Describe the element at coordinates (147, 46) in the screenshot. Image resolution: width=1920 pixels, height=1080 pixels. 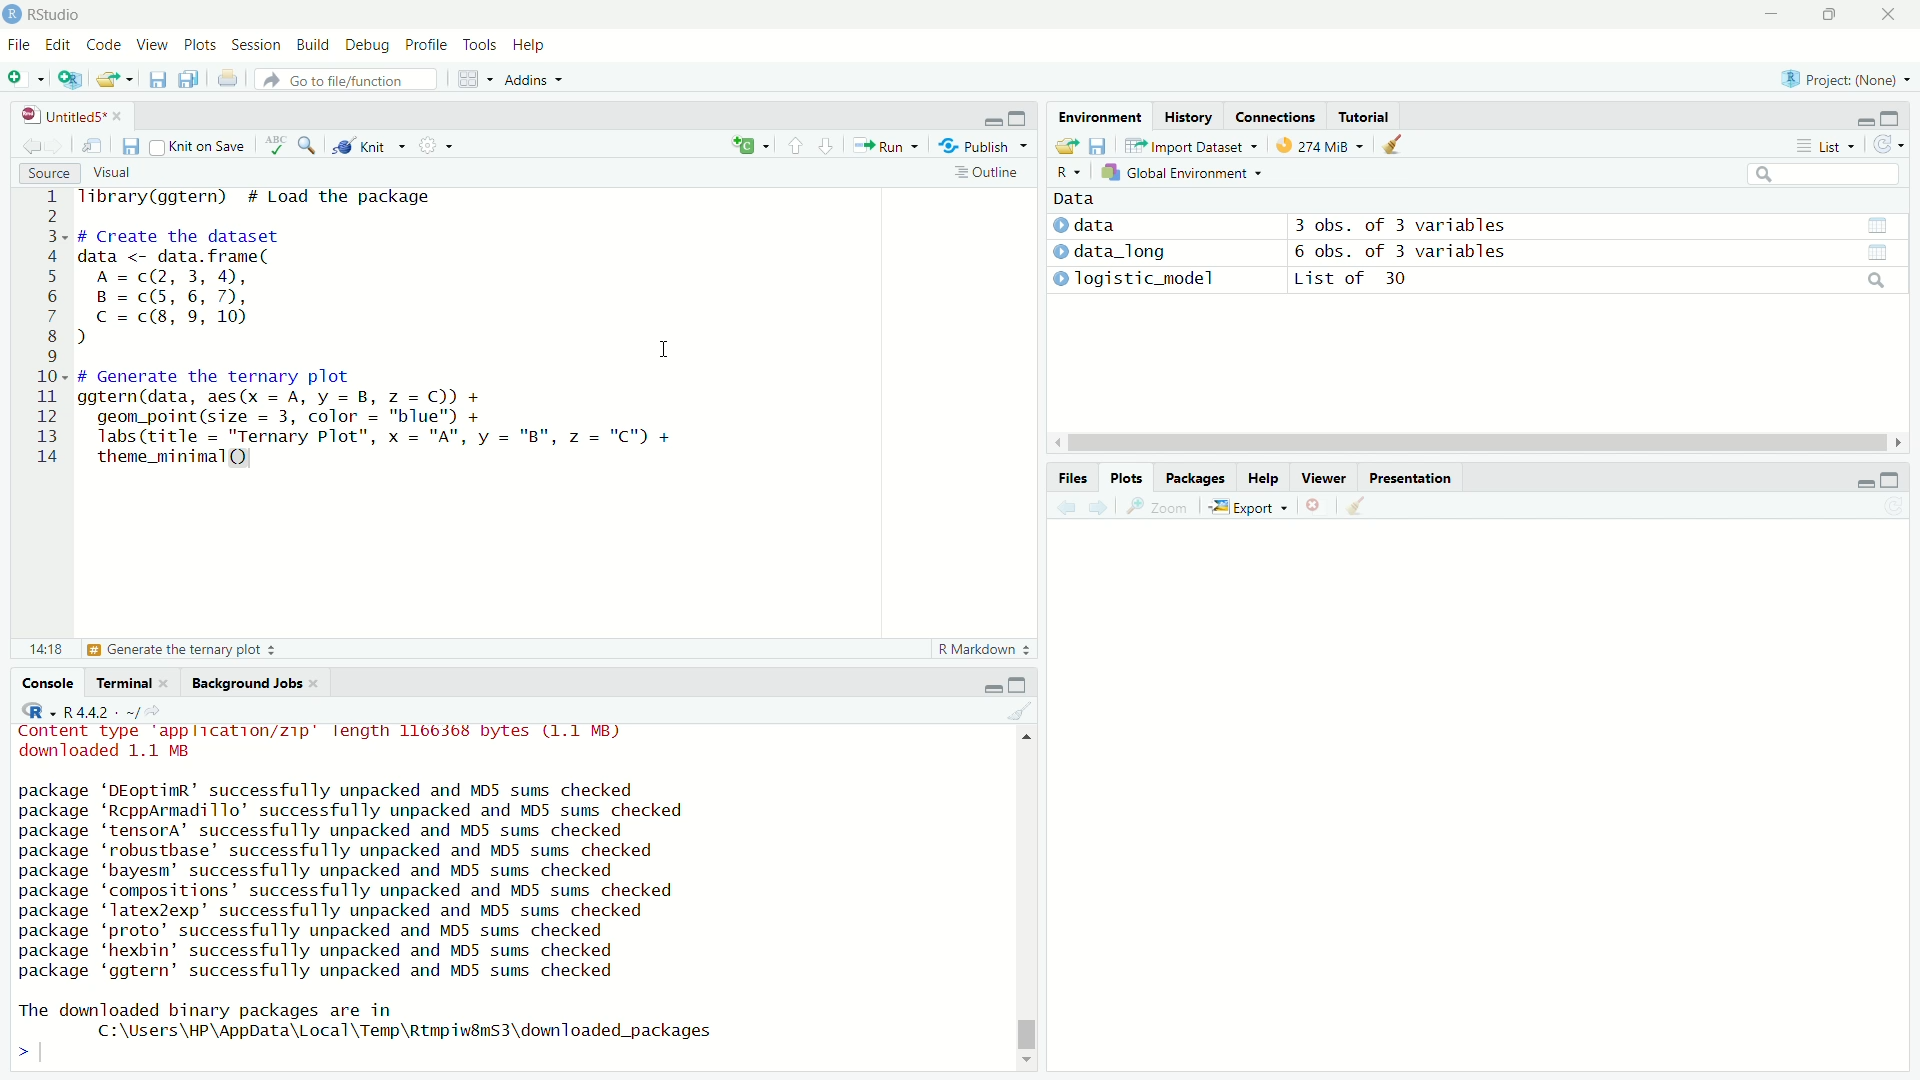
I see `View` at that location.